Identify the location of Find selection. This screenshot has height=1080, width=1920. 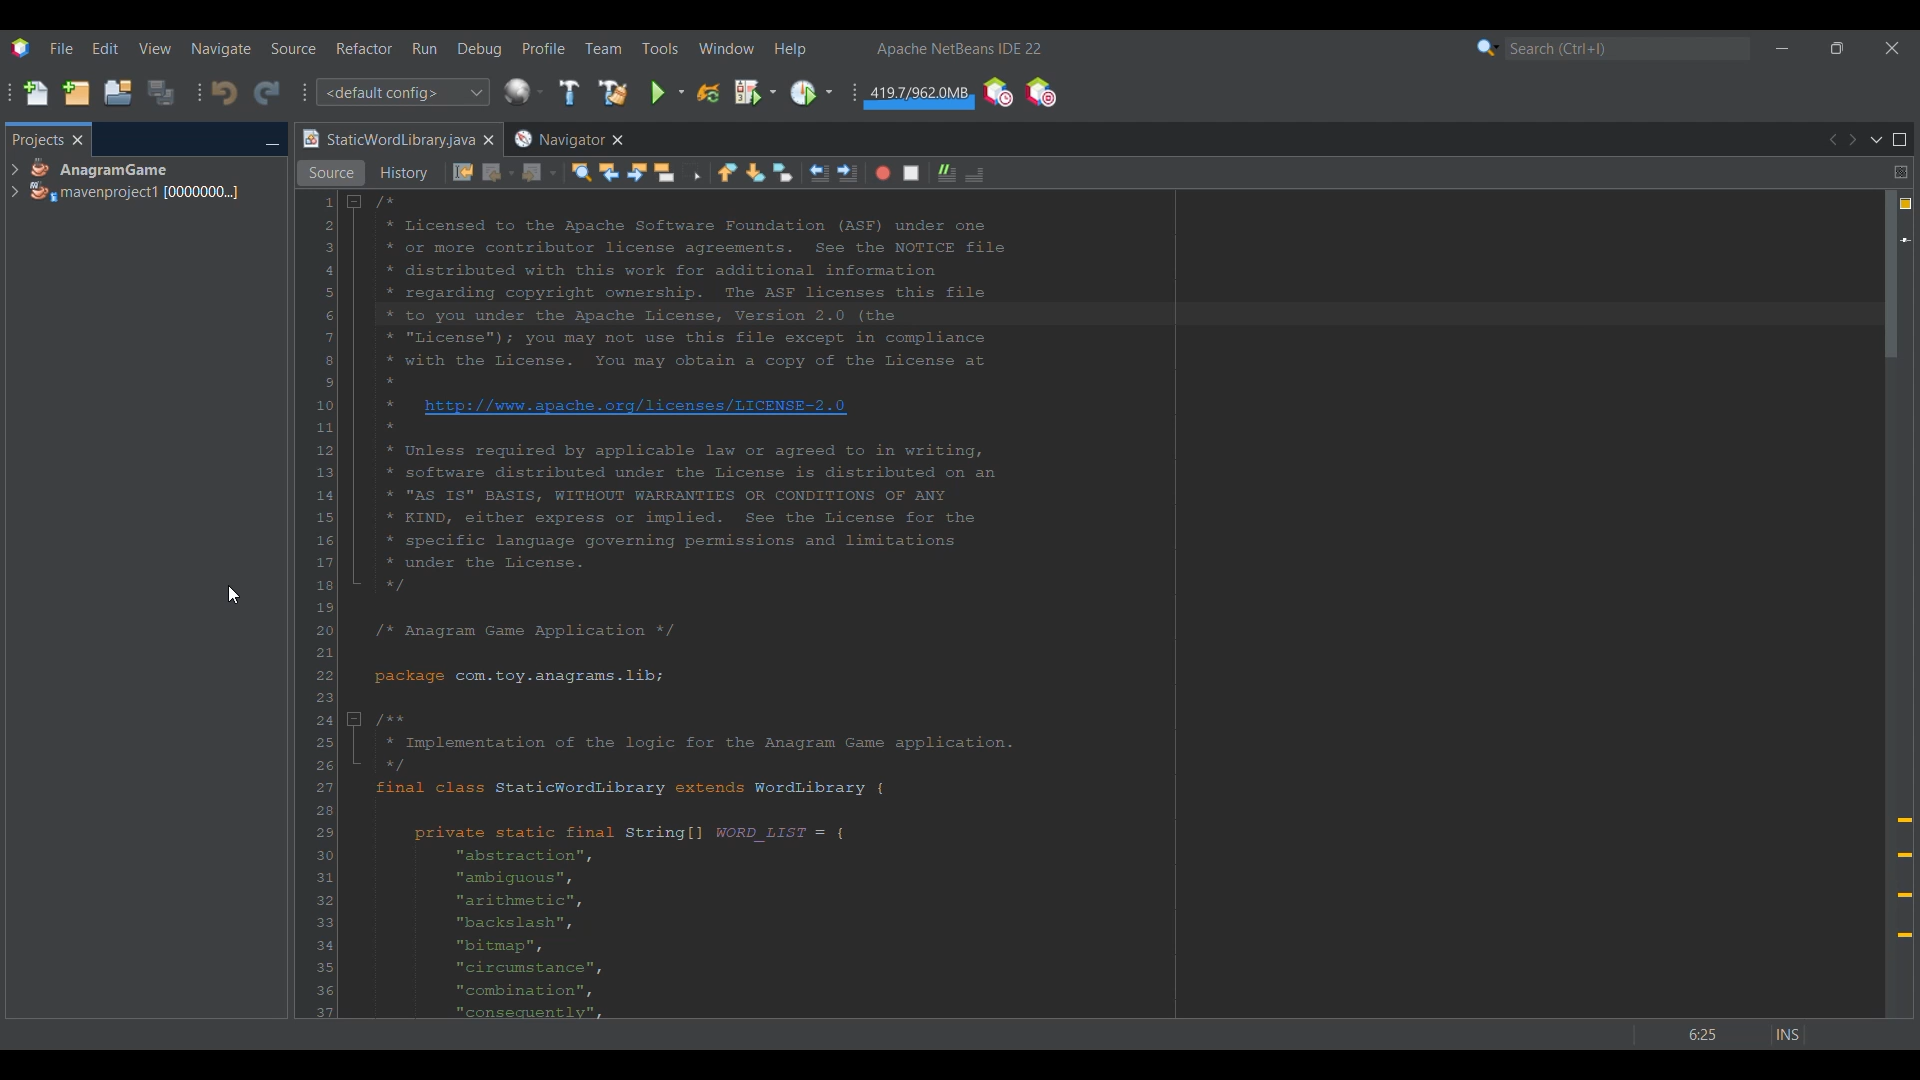
(581, 172).